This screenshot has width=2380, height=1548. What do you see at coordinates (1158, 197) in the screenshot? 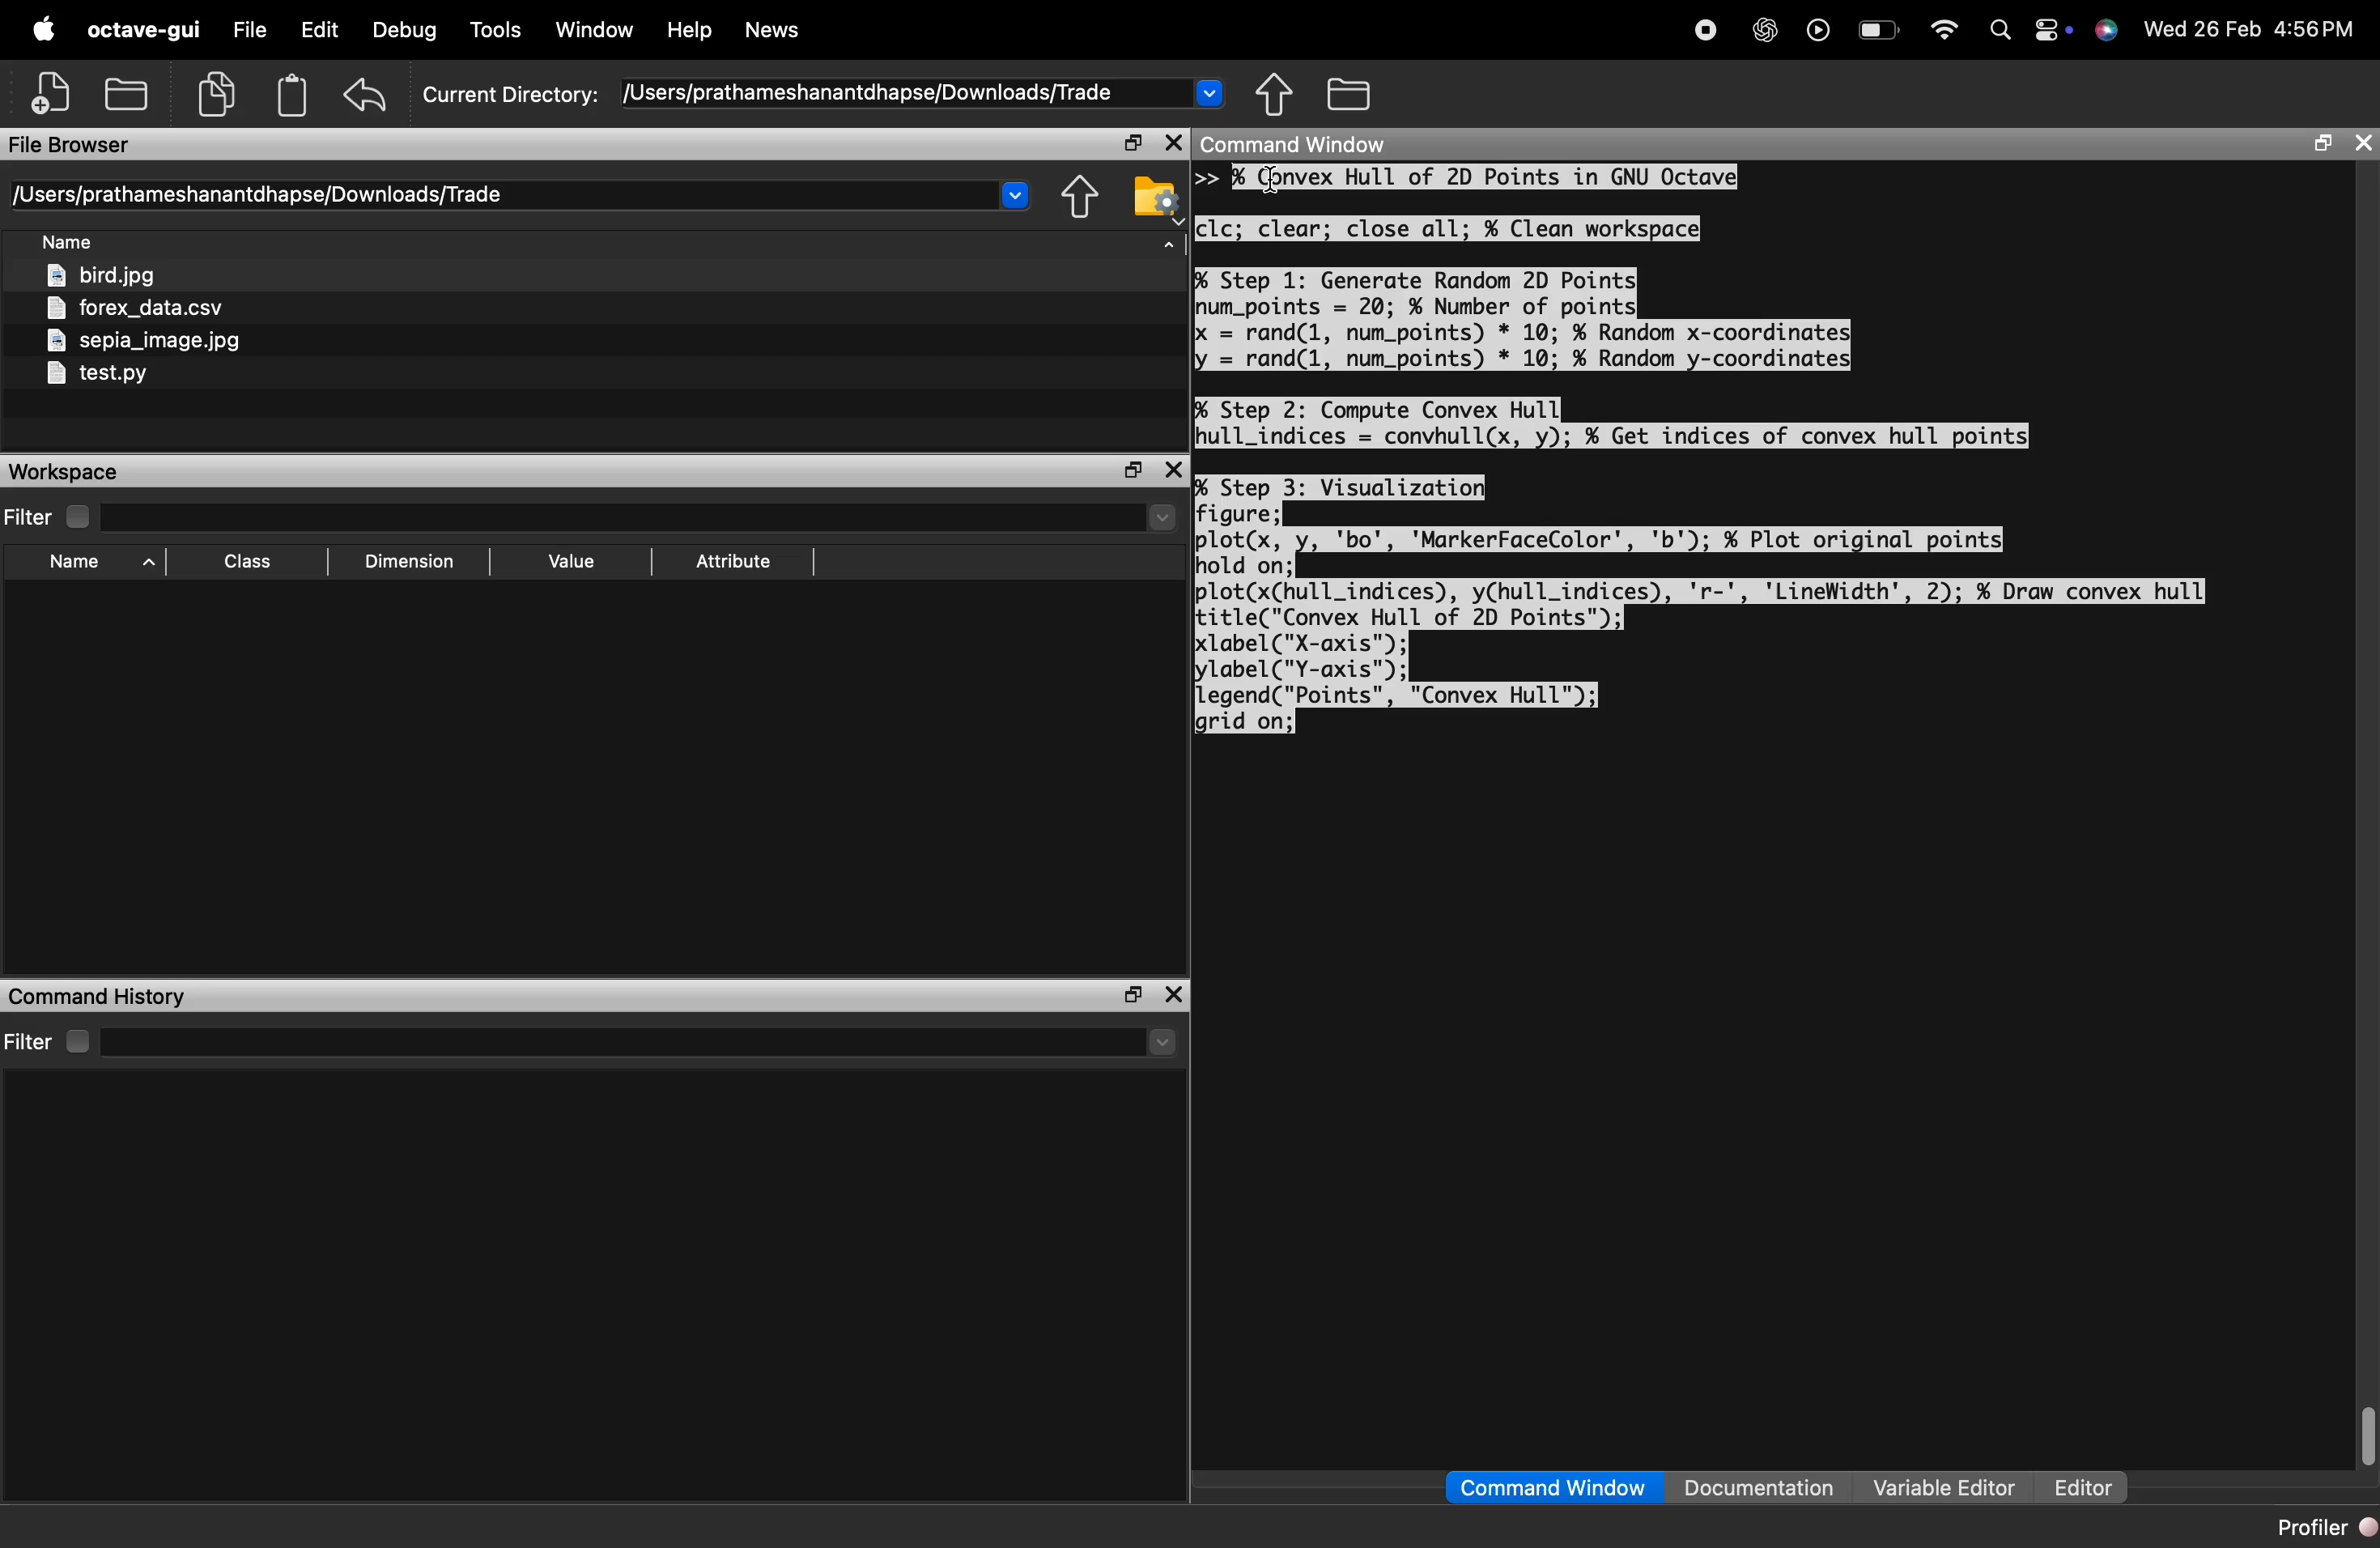
I see `folder settings` at bounding box center [1158, 197].